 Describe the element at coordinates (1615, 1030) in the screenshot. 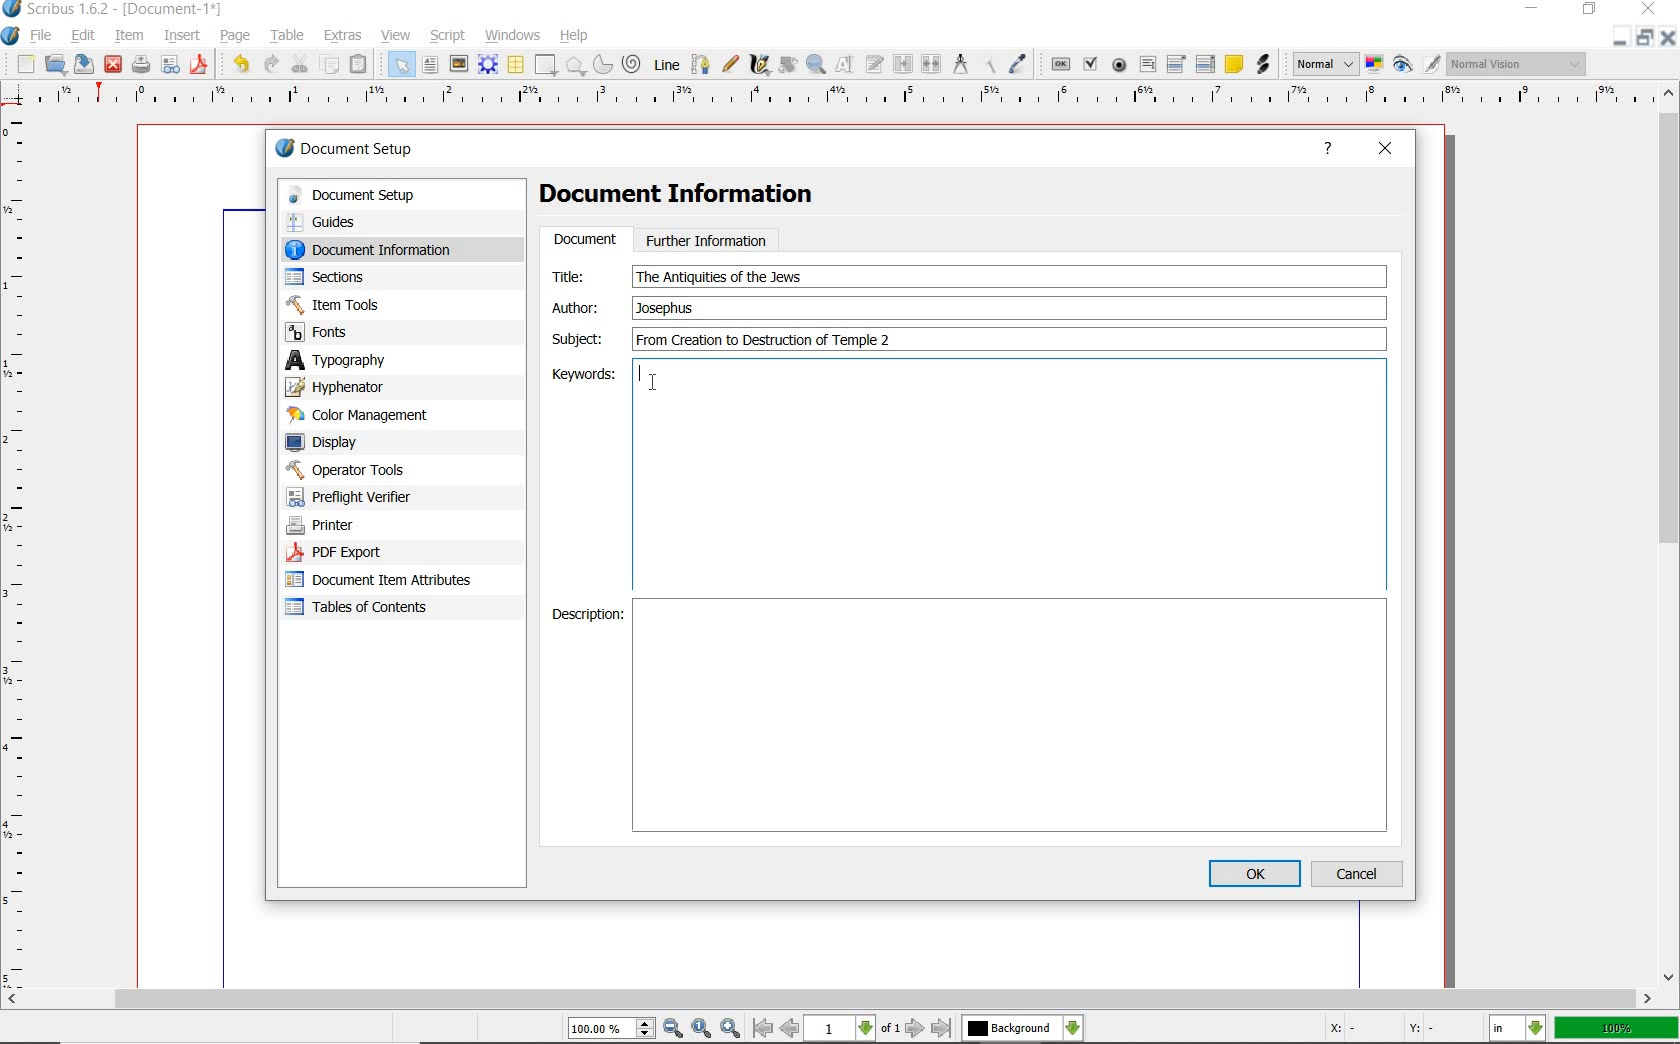

I see `zoom factor` at that location.